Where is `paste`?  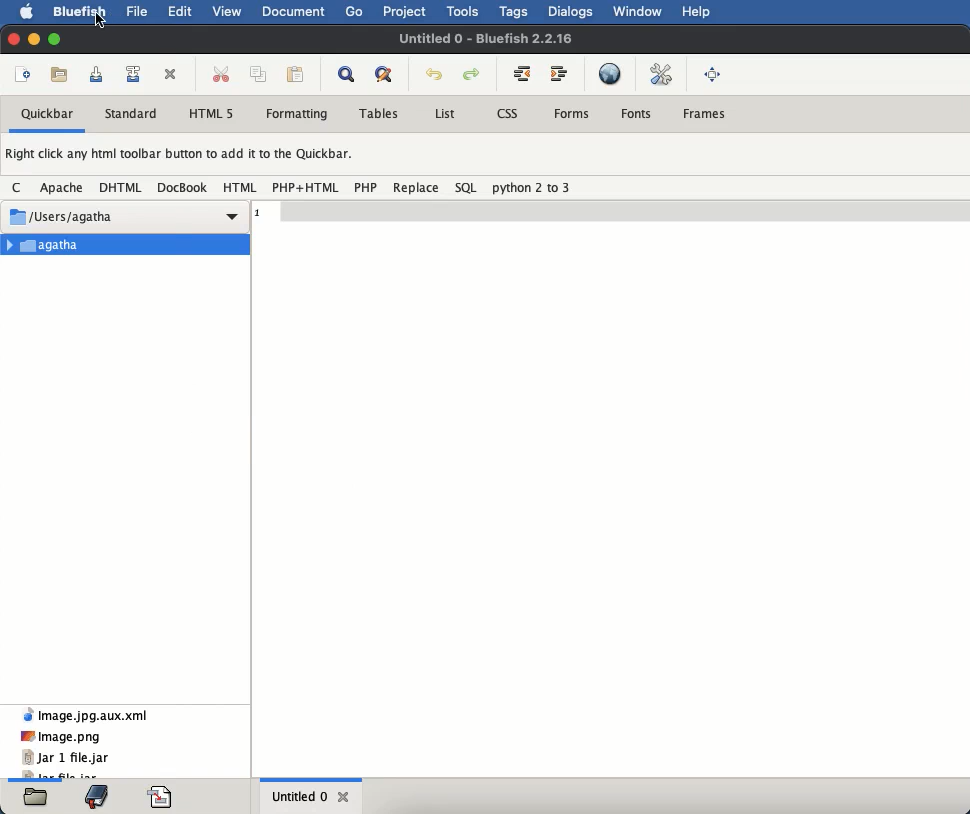 paste is located at coordinates (296, 76).